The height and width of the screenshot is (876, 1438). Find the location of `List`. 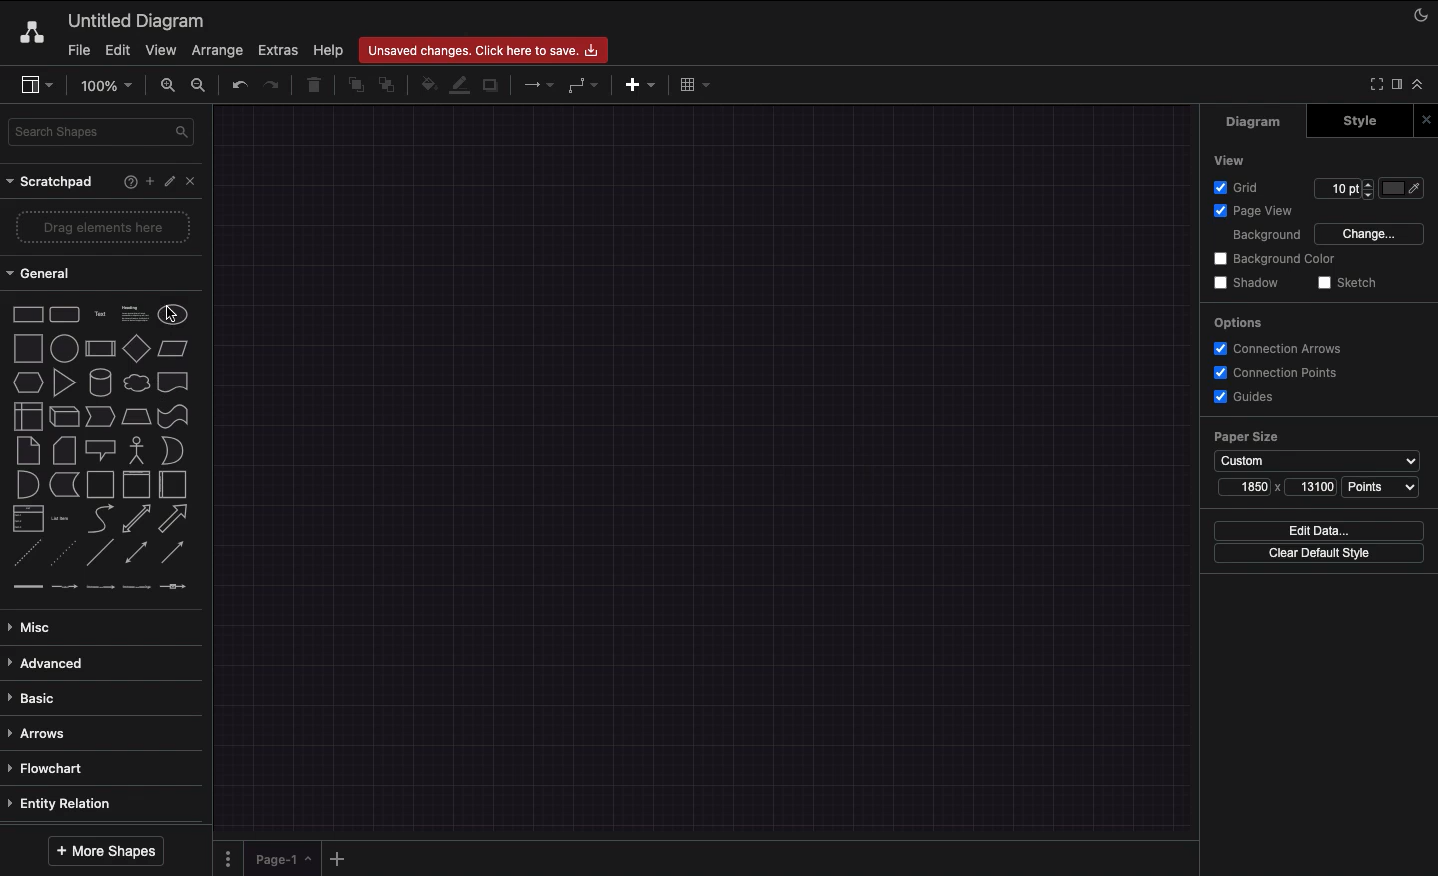

List is located at coordinates (26, 519).